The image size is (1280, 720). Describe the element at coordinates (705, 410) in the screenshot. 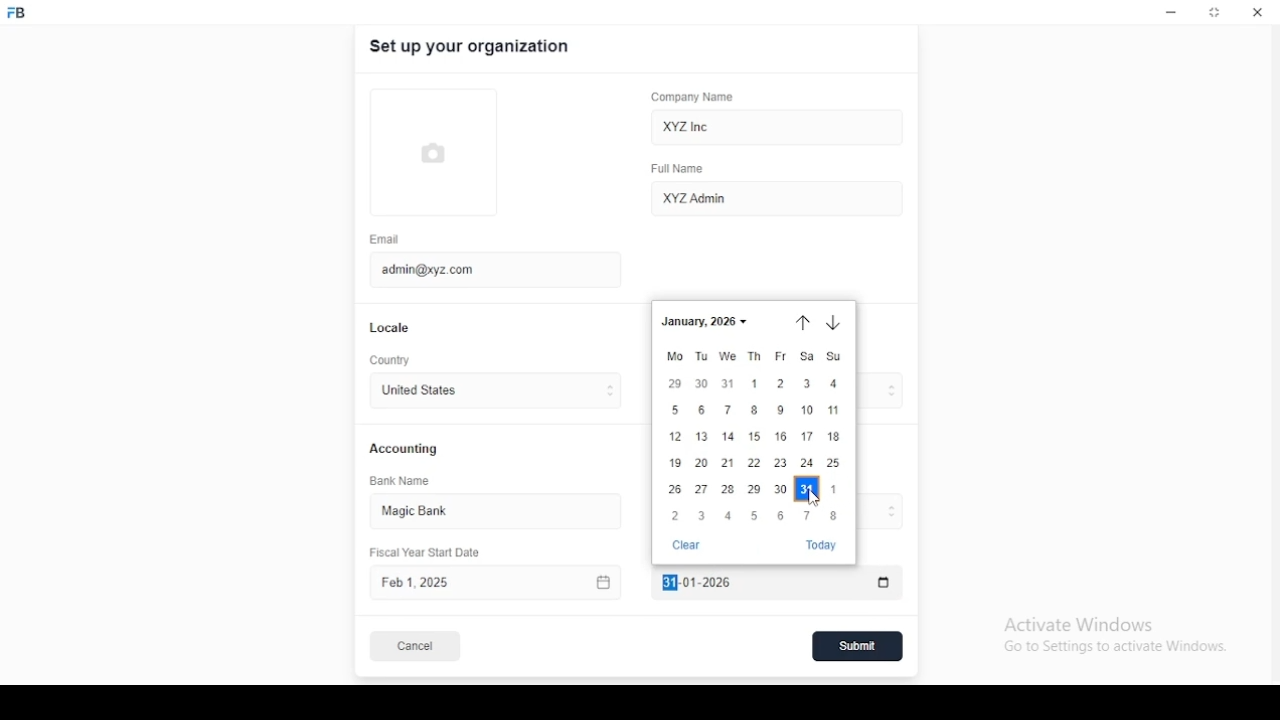

I see `6` at that location.